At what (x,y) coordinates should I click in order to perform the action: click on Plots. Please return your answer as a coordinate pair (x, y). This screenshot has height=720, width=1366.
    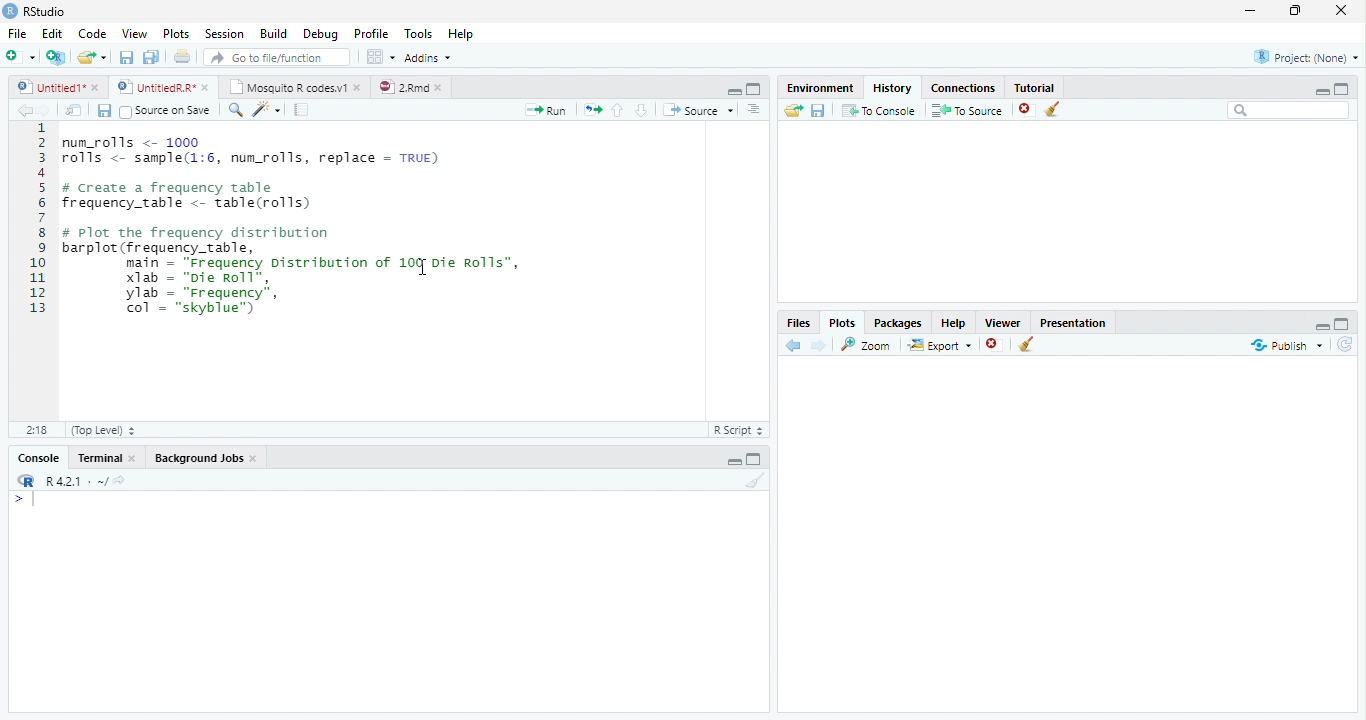
    Looking at the image, I should click on (177, 32).